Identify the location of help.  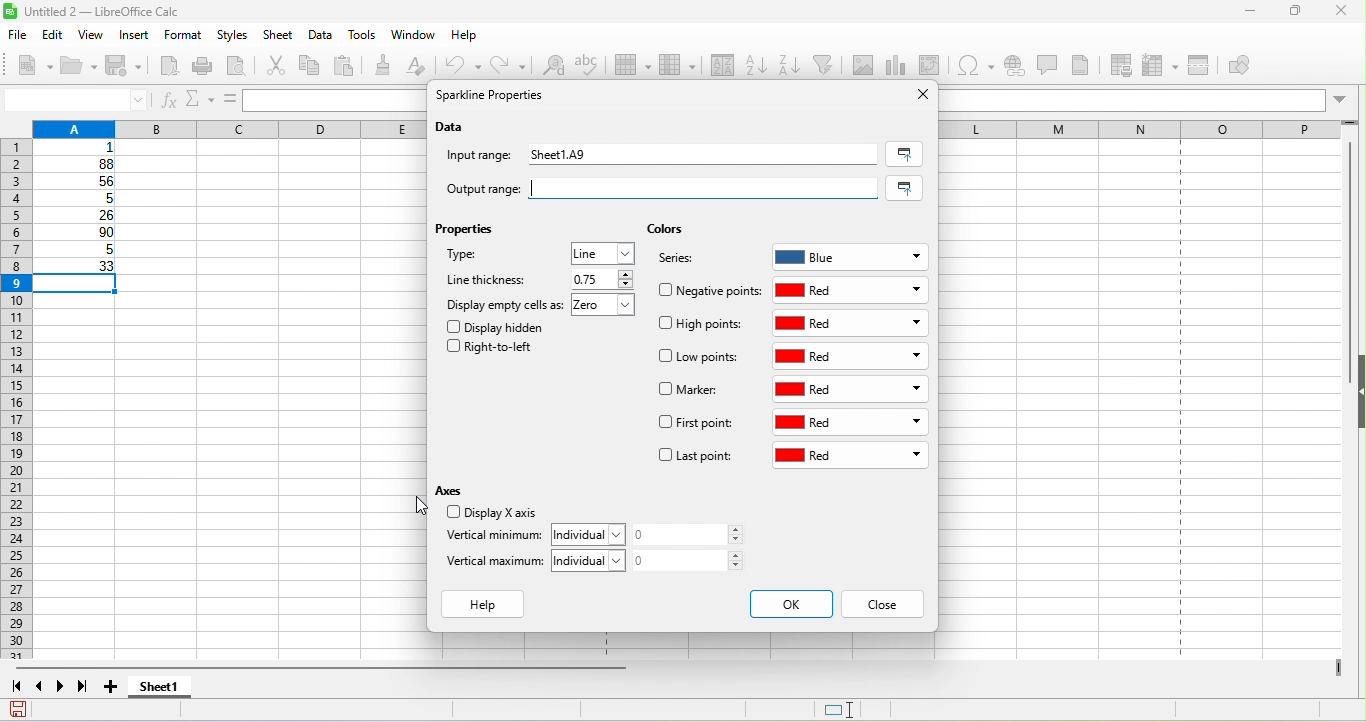
(465, 39).